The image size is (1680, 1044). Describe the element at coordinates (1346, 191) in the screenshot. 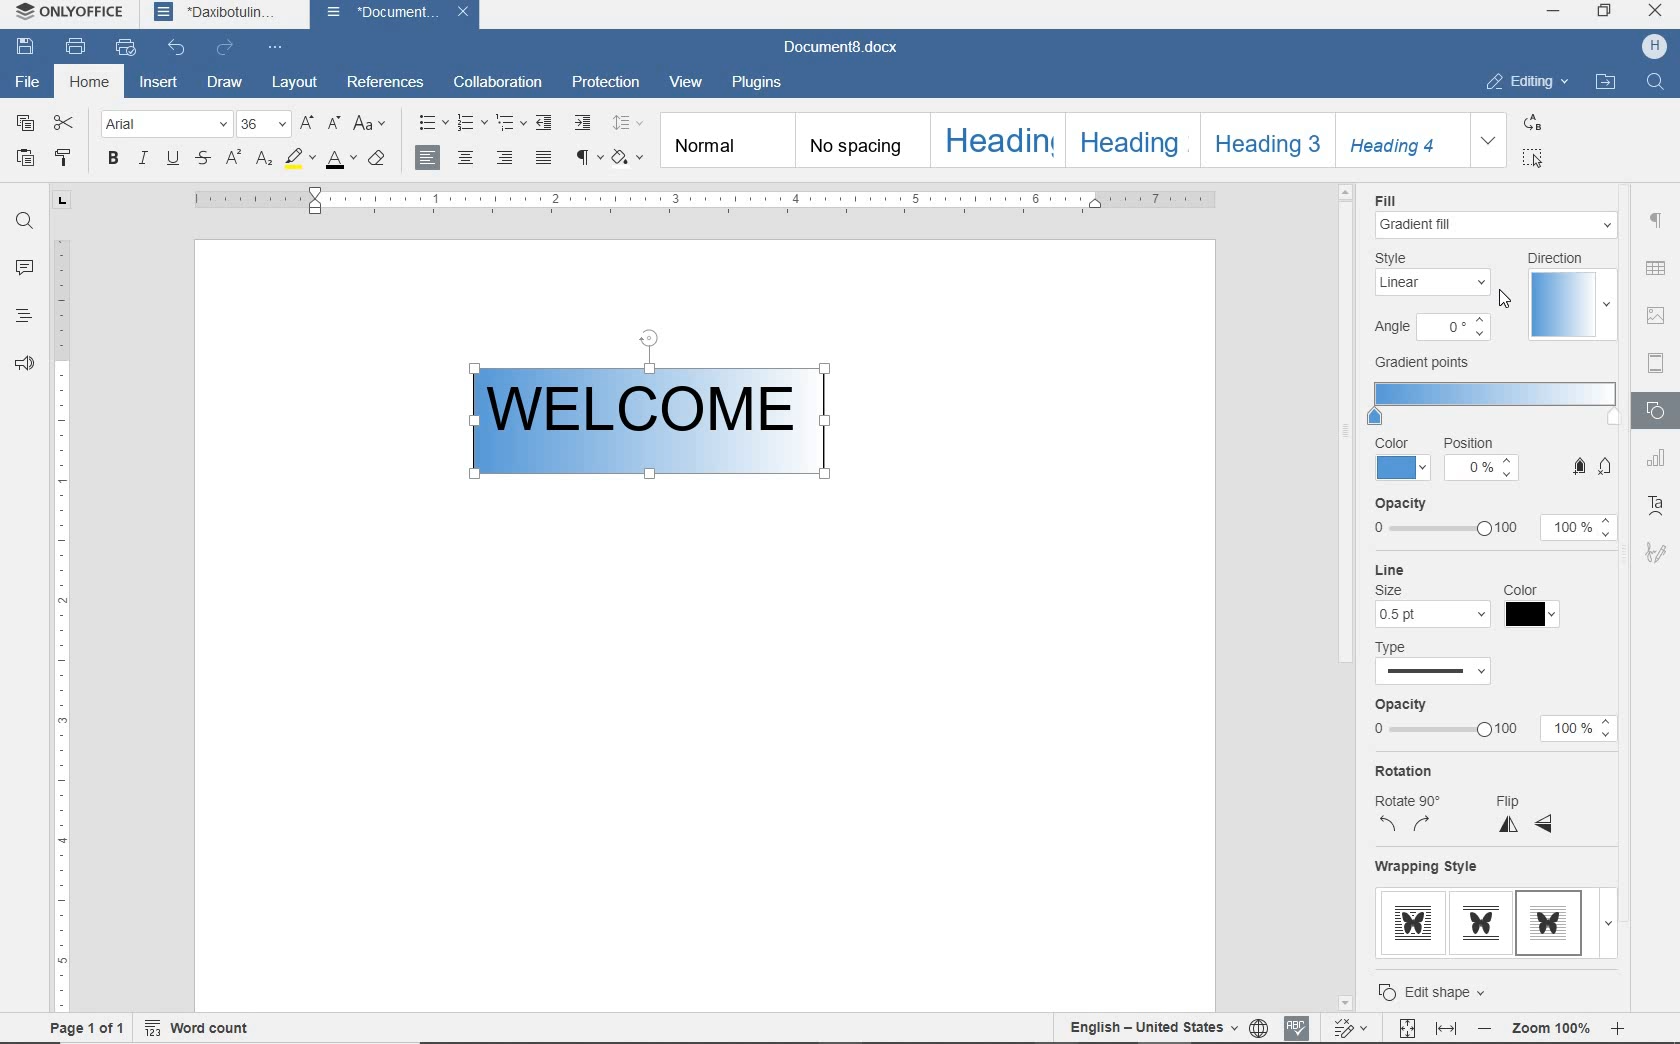

I see `Scroll Up` at that location.